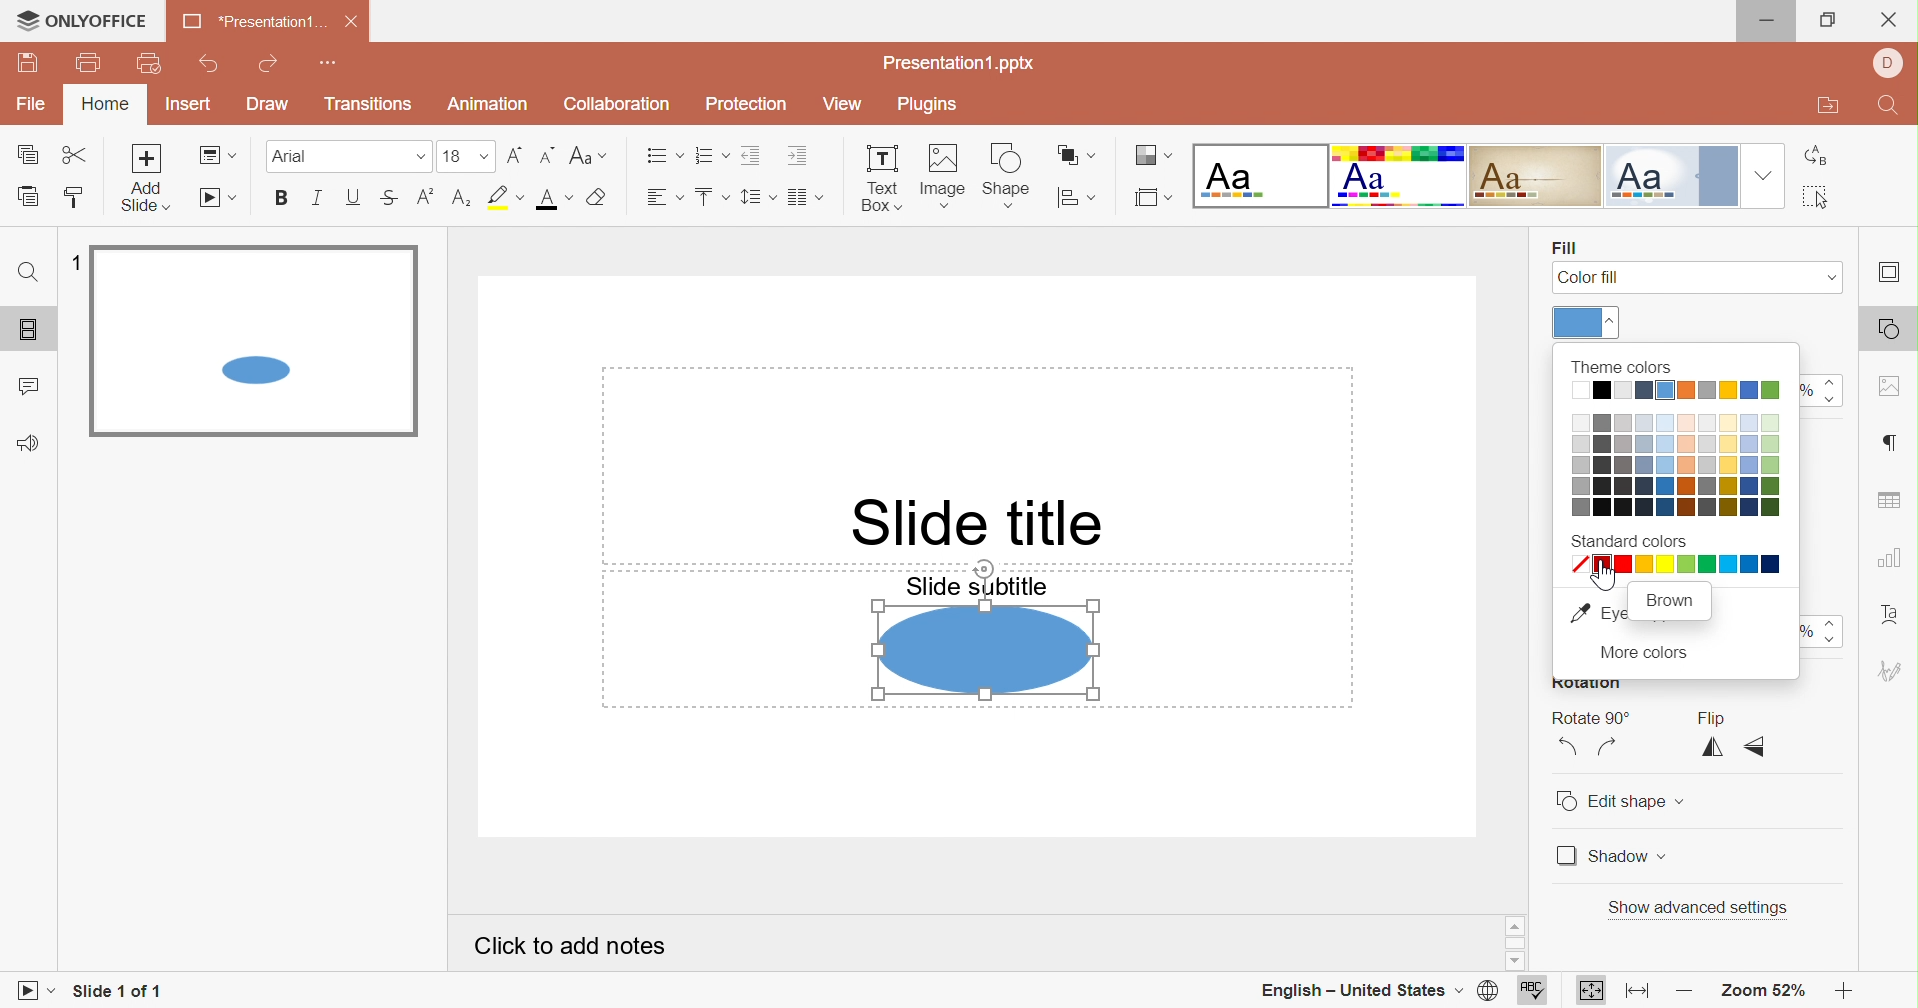  I want to click on Draw, so click(269, 104).